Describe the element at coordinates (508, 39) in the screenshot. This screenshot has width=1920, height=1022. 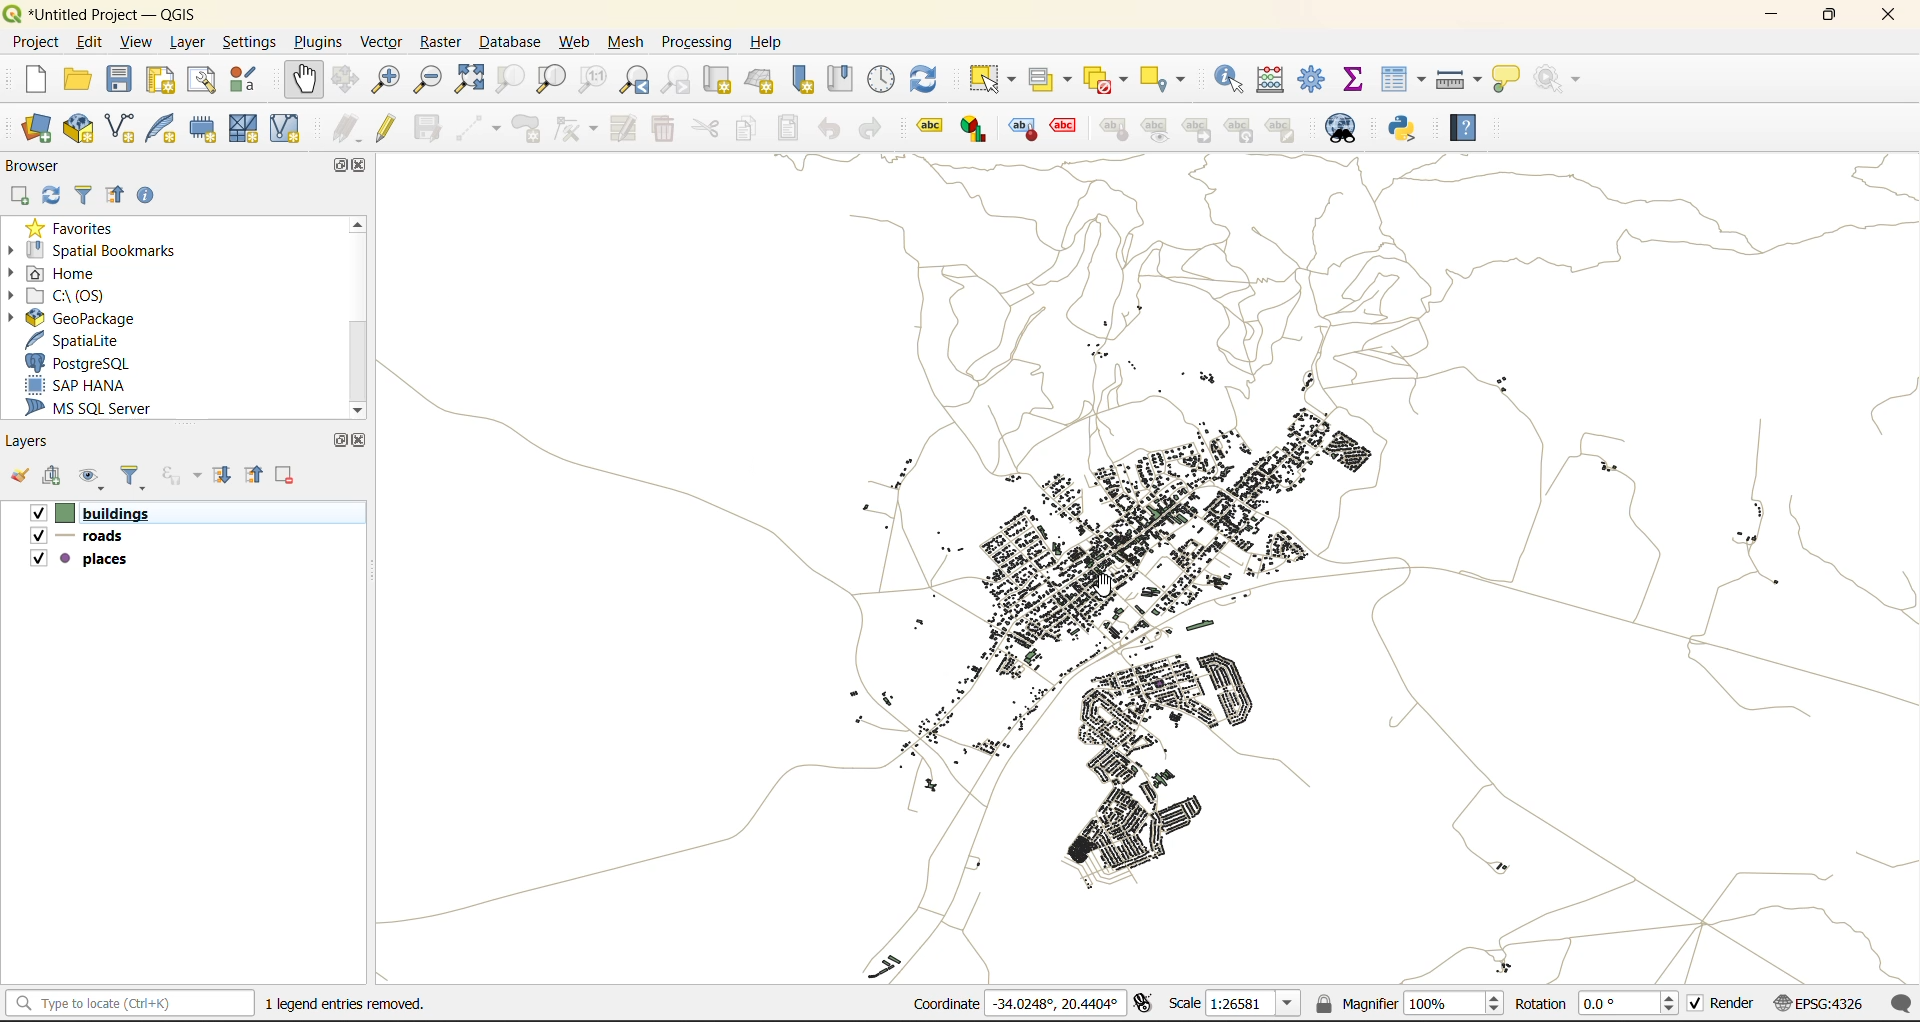
I see `database` at that location.